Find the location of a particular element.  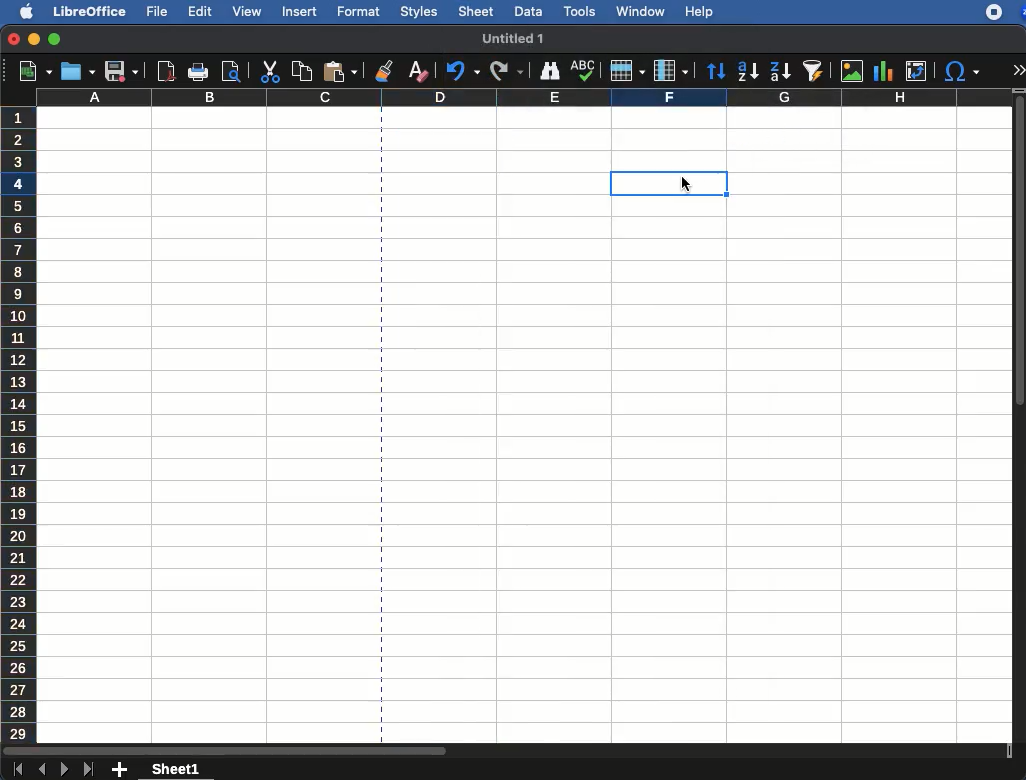

styles is located at coordinates (418, 11).